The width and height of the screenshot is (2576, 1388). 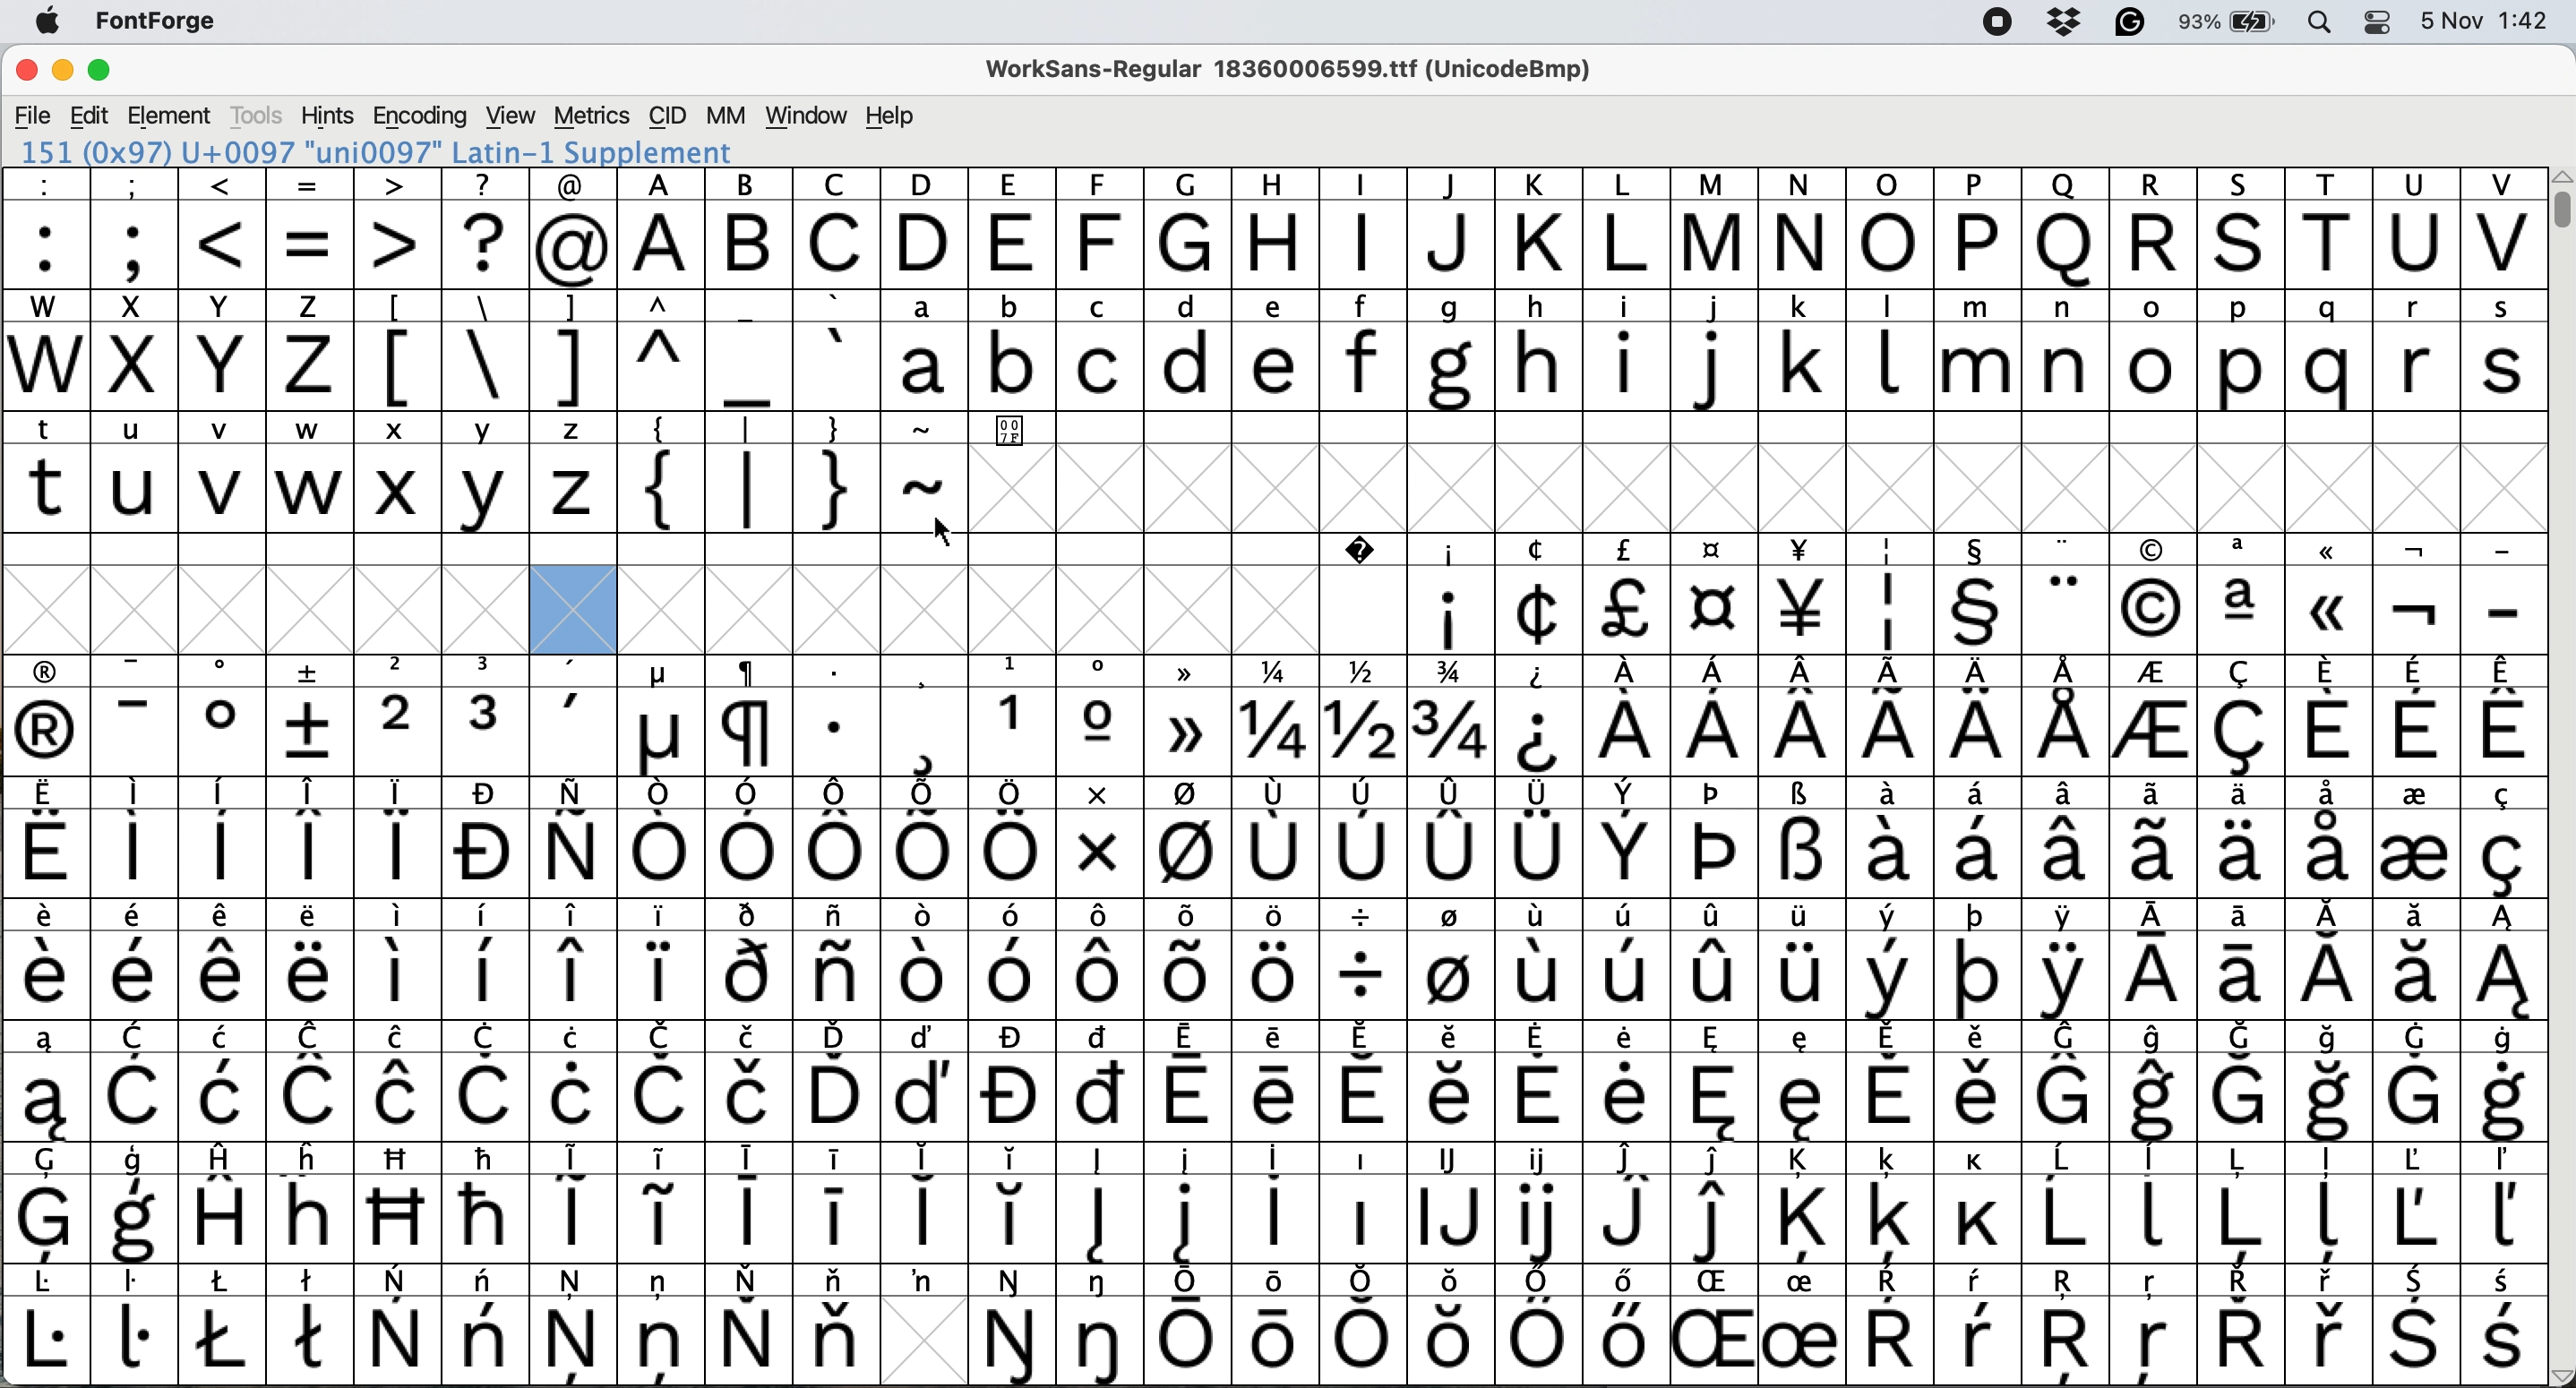 I want to click on symbol, so click(x=485, y=1201).